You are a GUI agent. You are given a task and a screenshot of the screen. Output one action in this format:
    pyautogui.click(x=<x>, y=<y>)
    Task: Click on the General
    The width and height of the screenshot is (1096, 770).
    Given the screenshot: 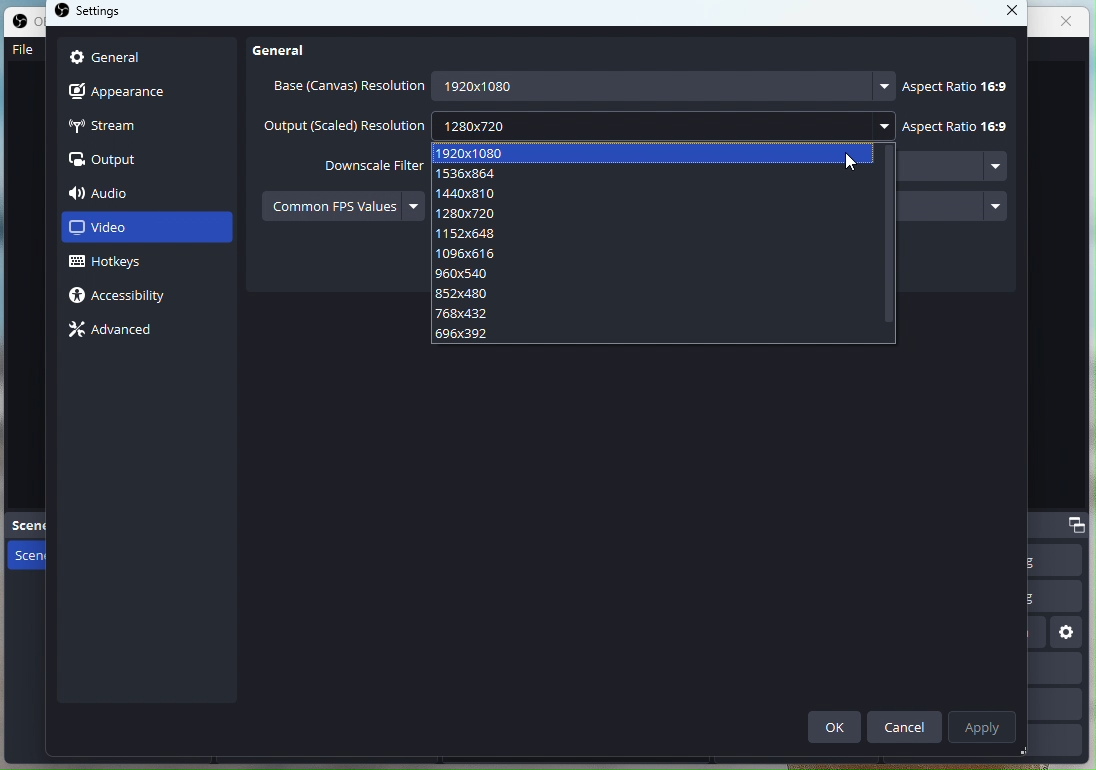 What is the action you would take?
    pyautogui.click(x=288, y=49)
    